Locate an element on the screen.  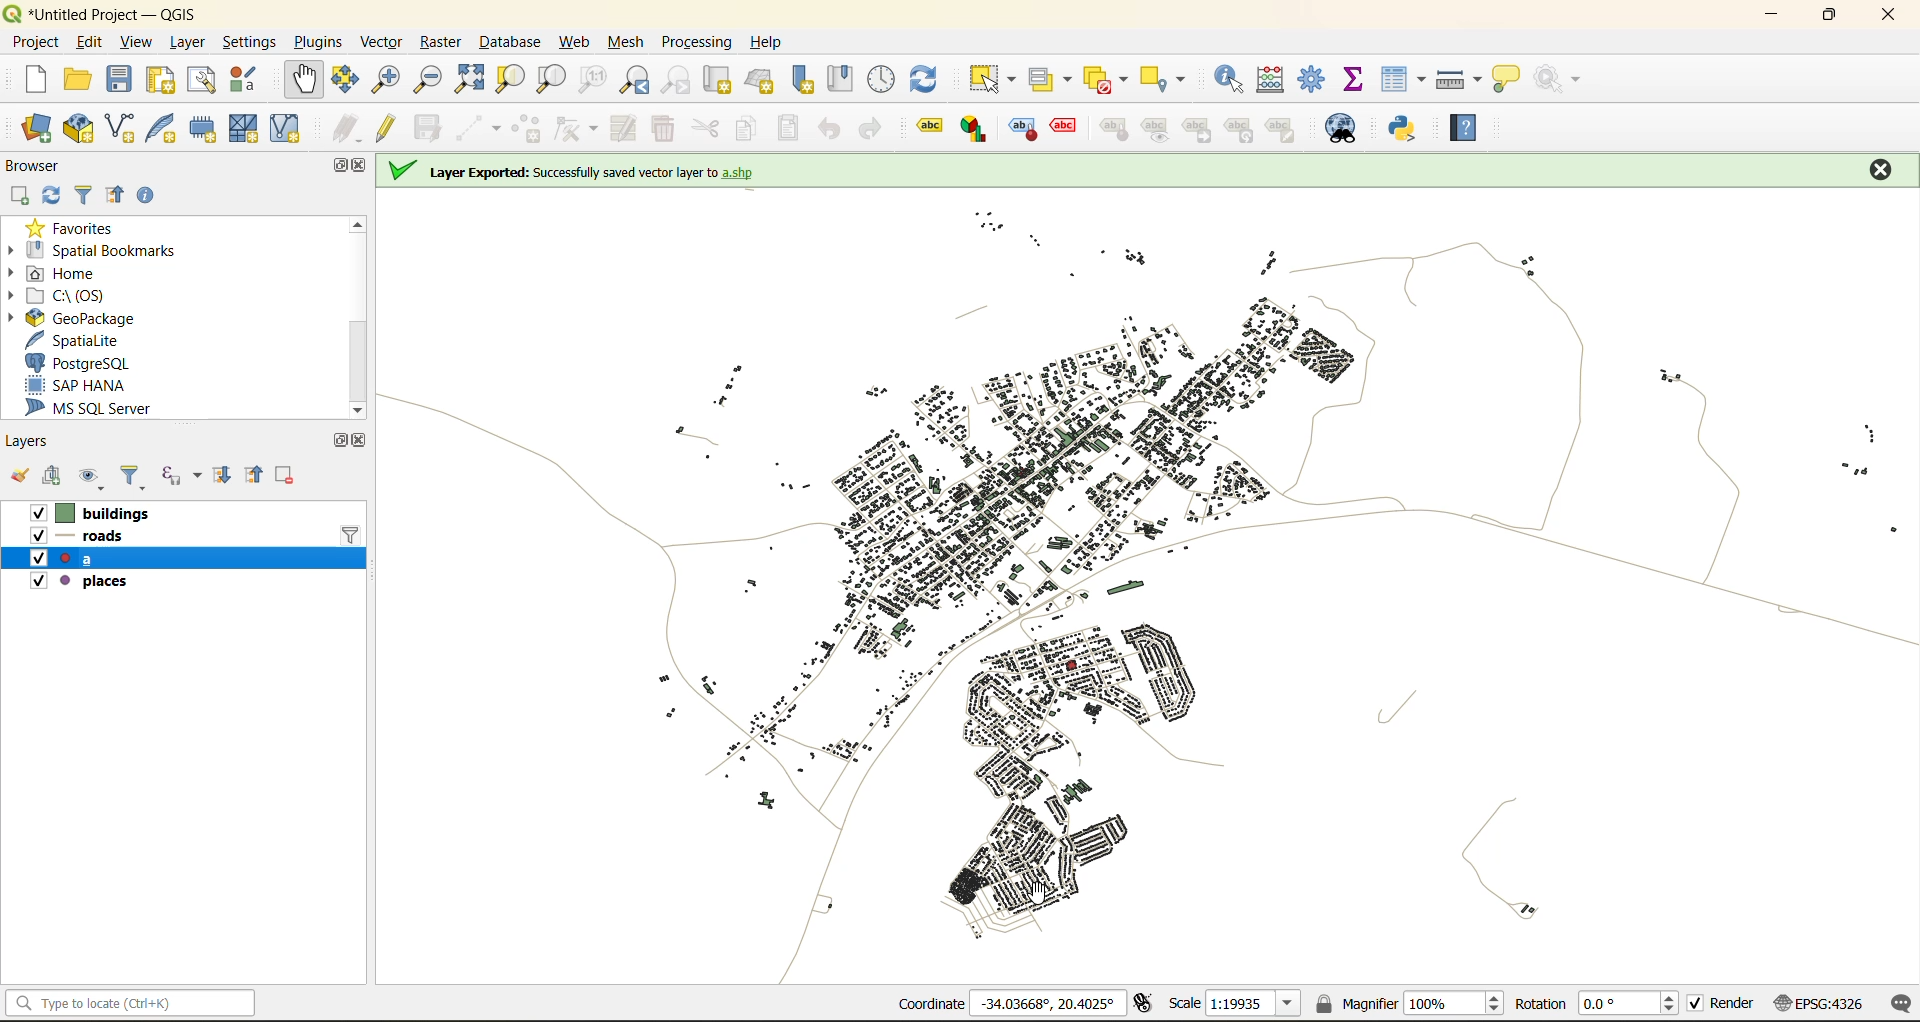
new spatialite is located at coordinates (163, 126).